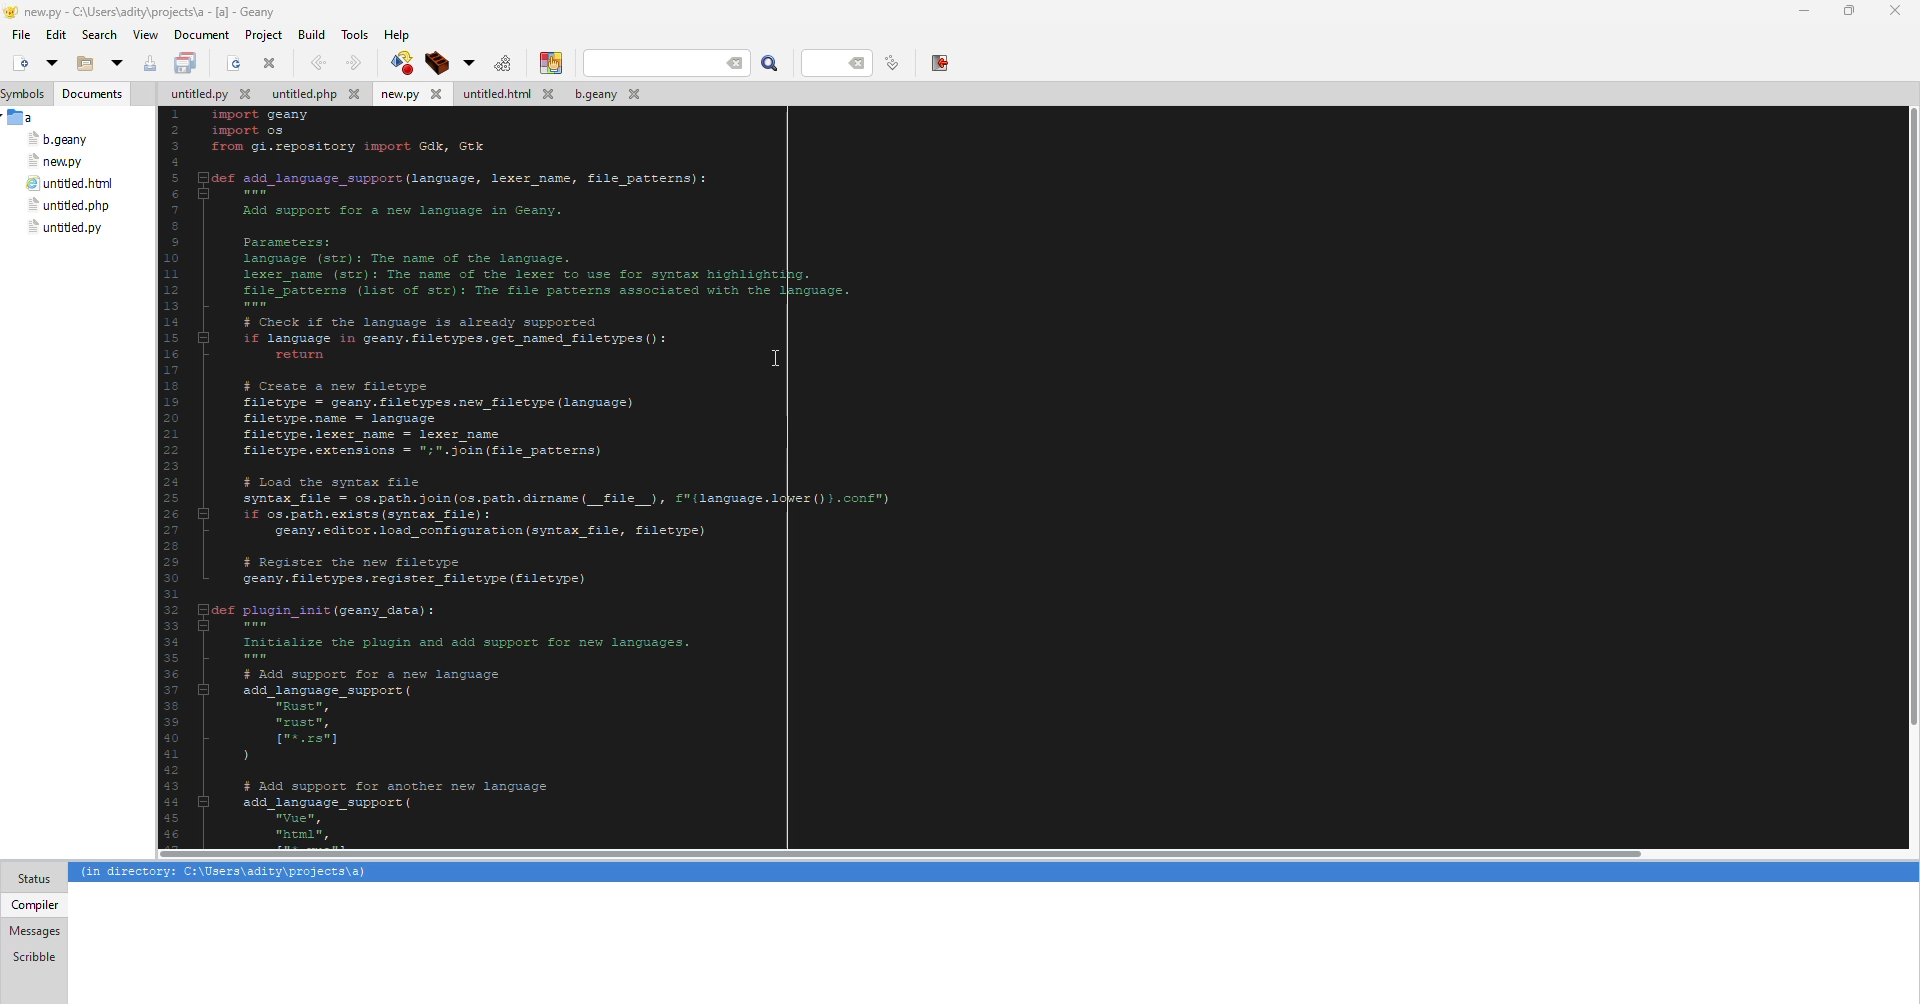 Image resolution: width=1920 pixels, height=1004 pixels. I want to click on maximize, so click(1846, 10).